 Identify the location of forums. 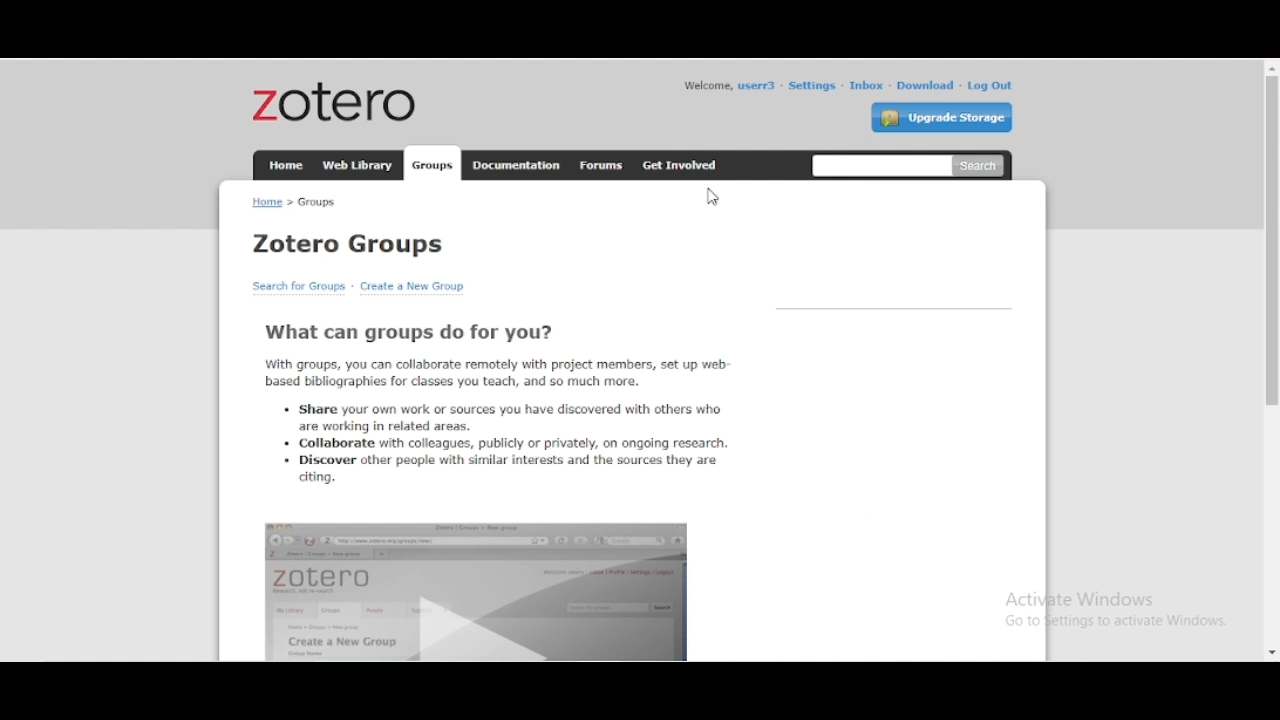
(602, 165).